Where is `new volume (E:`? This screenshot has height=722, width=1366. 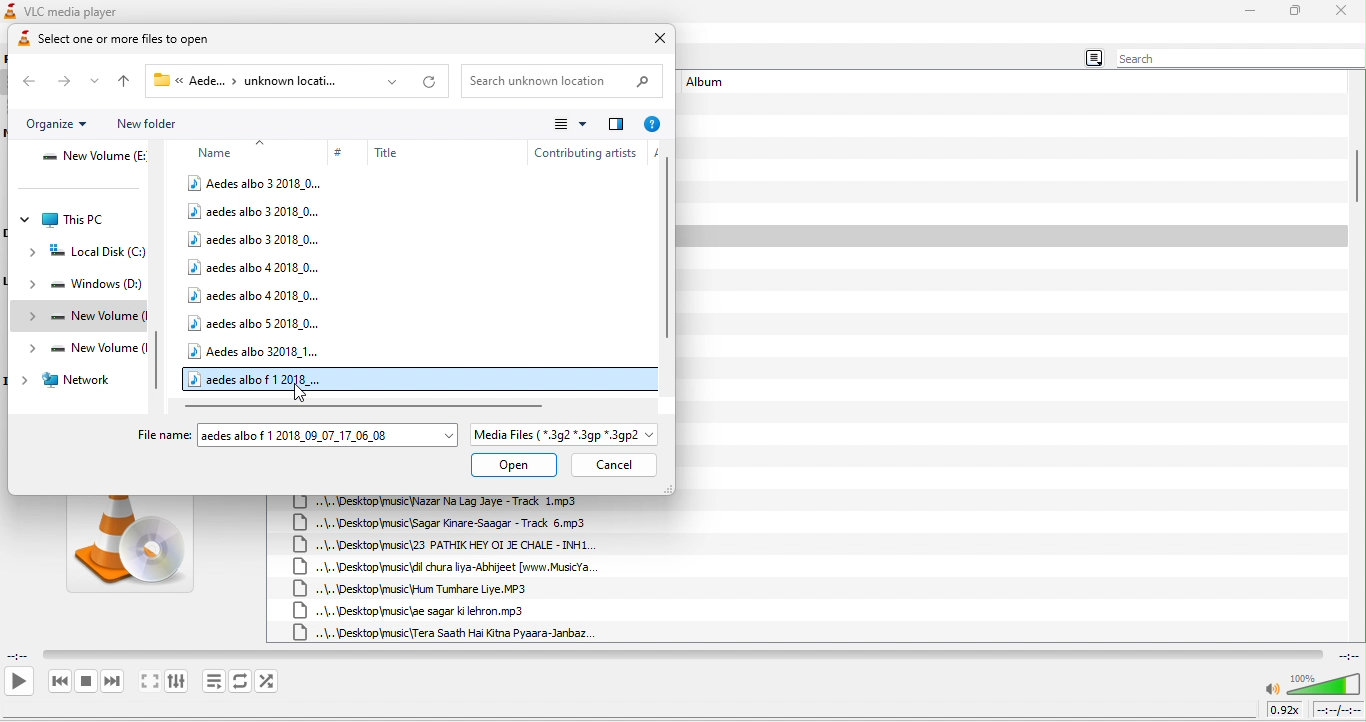 new volume (E: is located at coordinates (93, 159).